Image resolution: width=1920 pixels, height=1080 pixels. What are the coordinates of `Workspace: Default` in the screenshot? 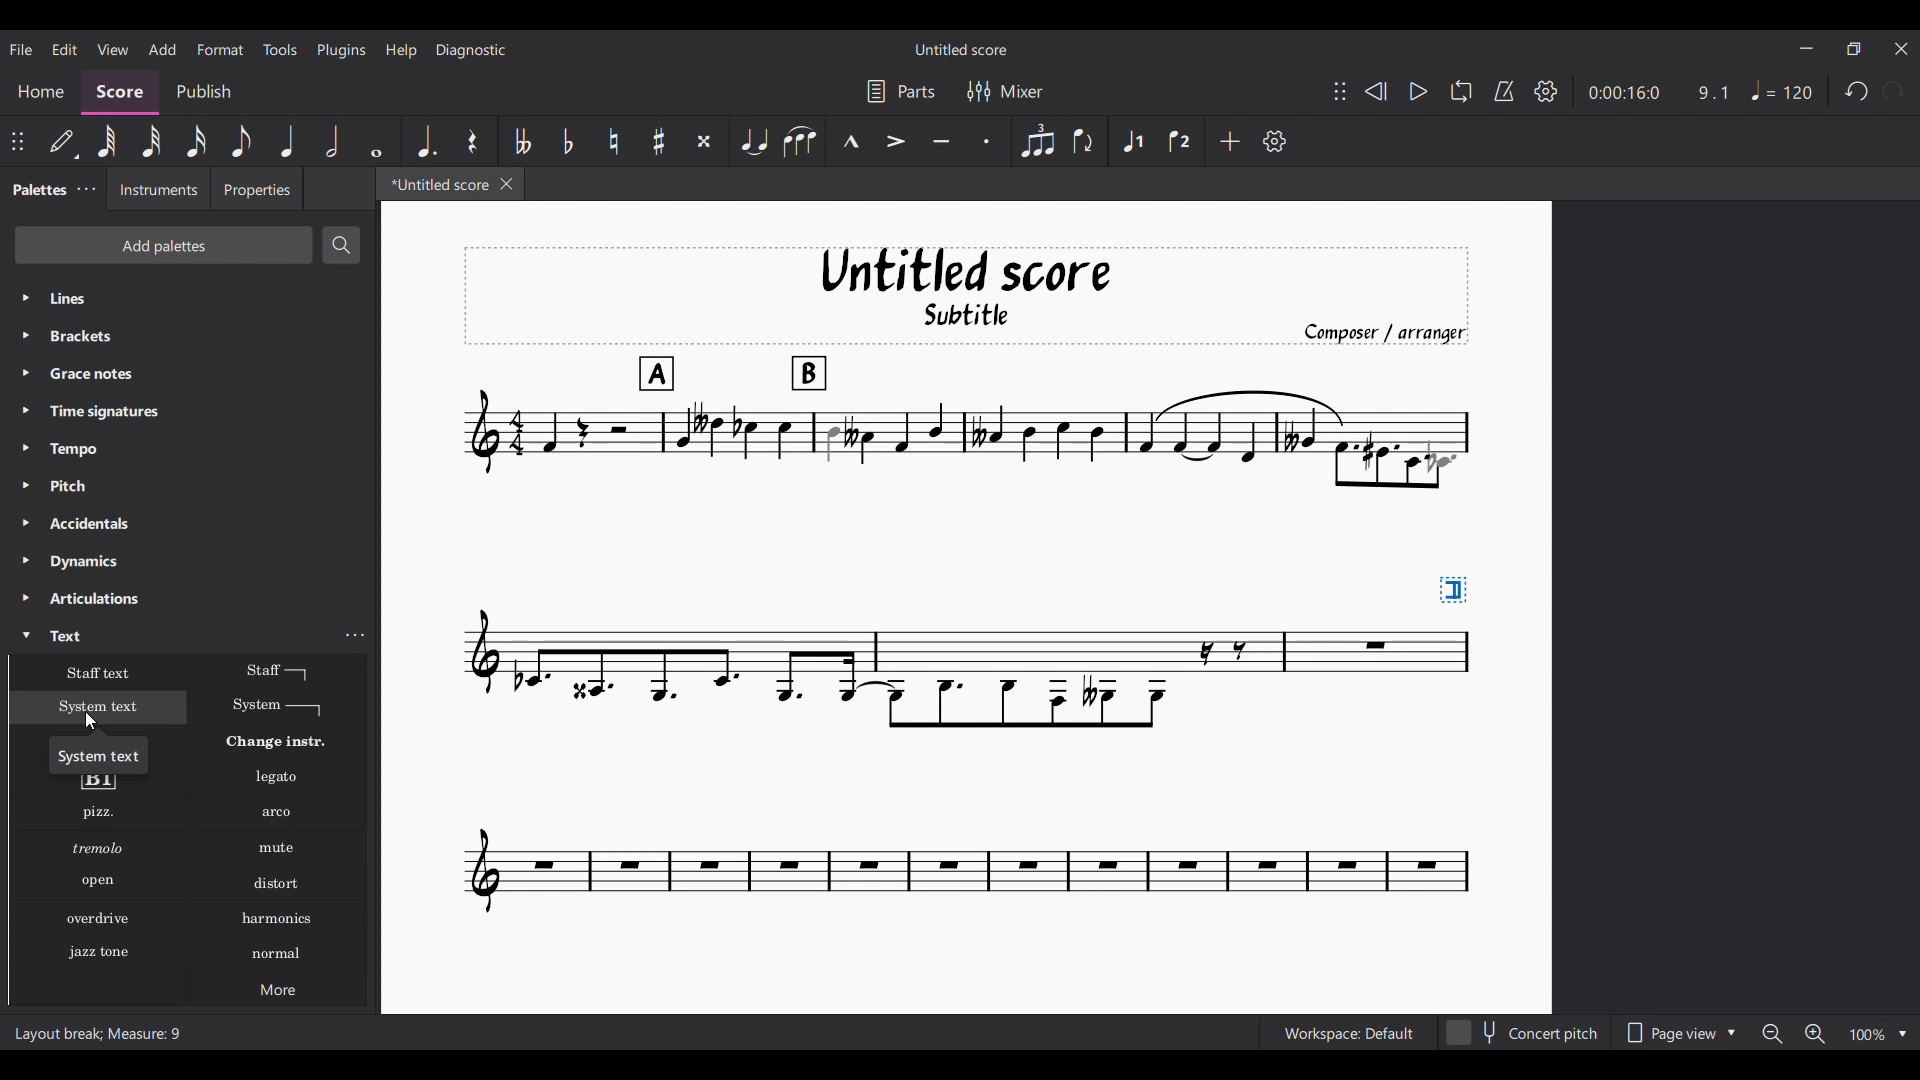 It's located at (1349, 1032).